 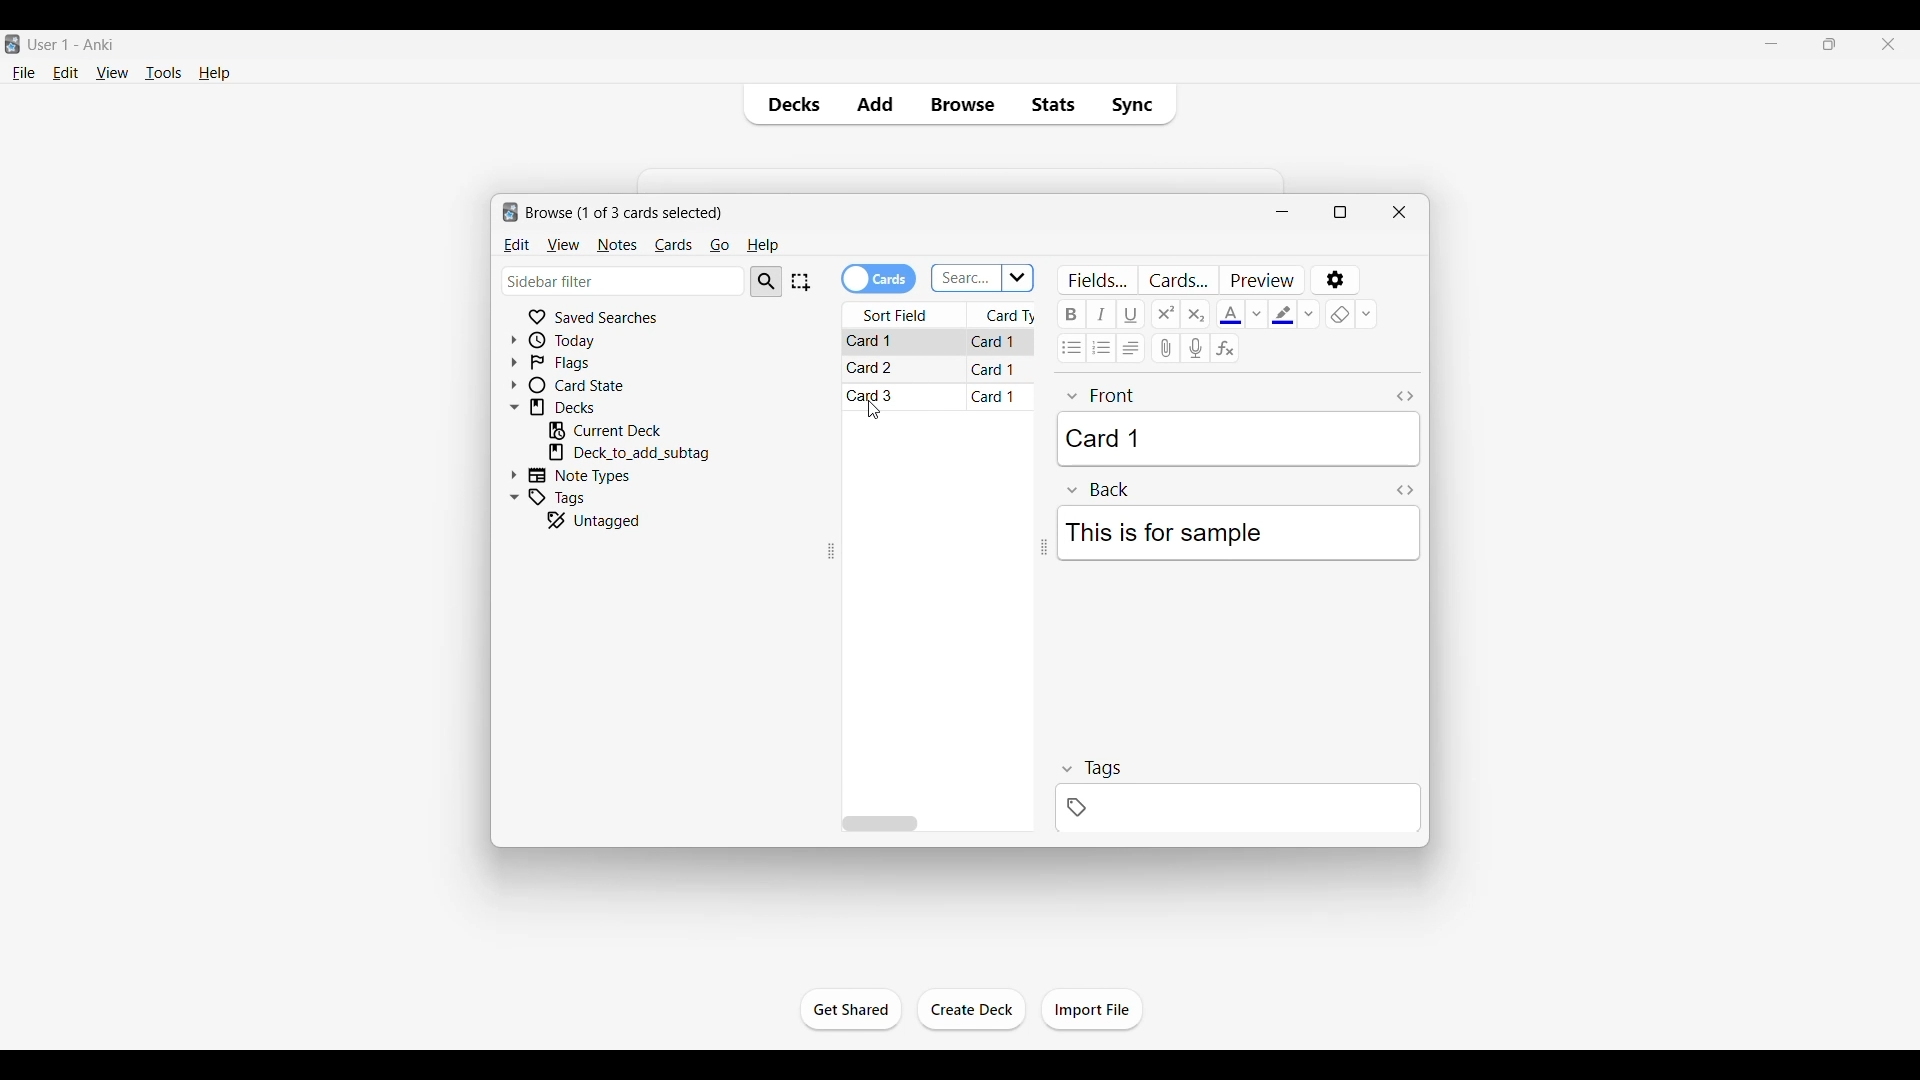 What do you see at coordinates (1006, 313) in the screenshot?
I see `Card type column` at bounding box center [1006, 313].